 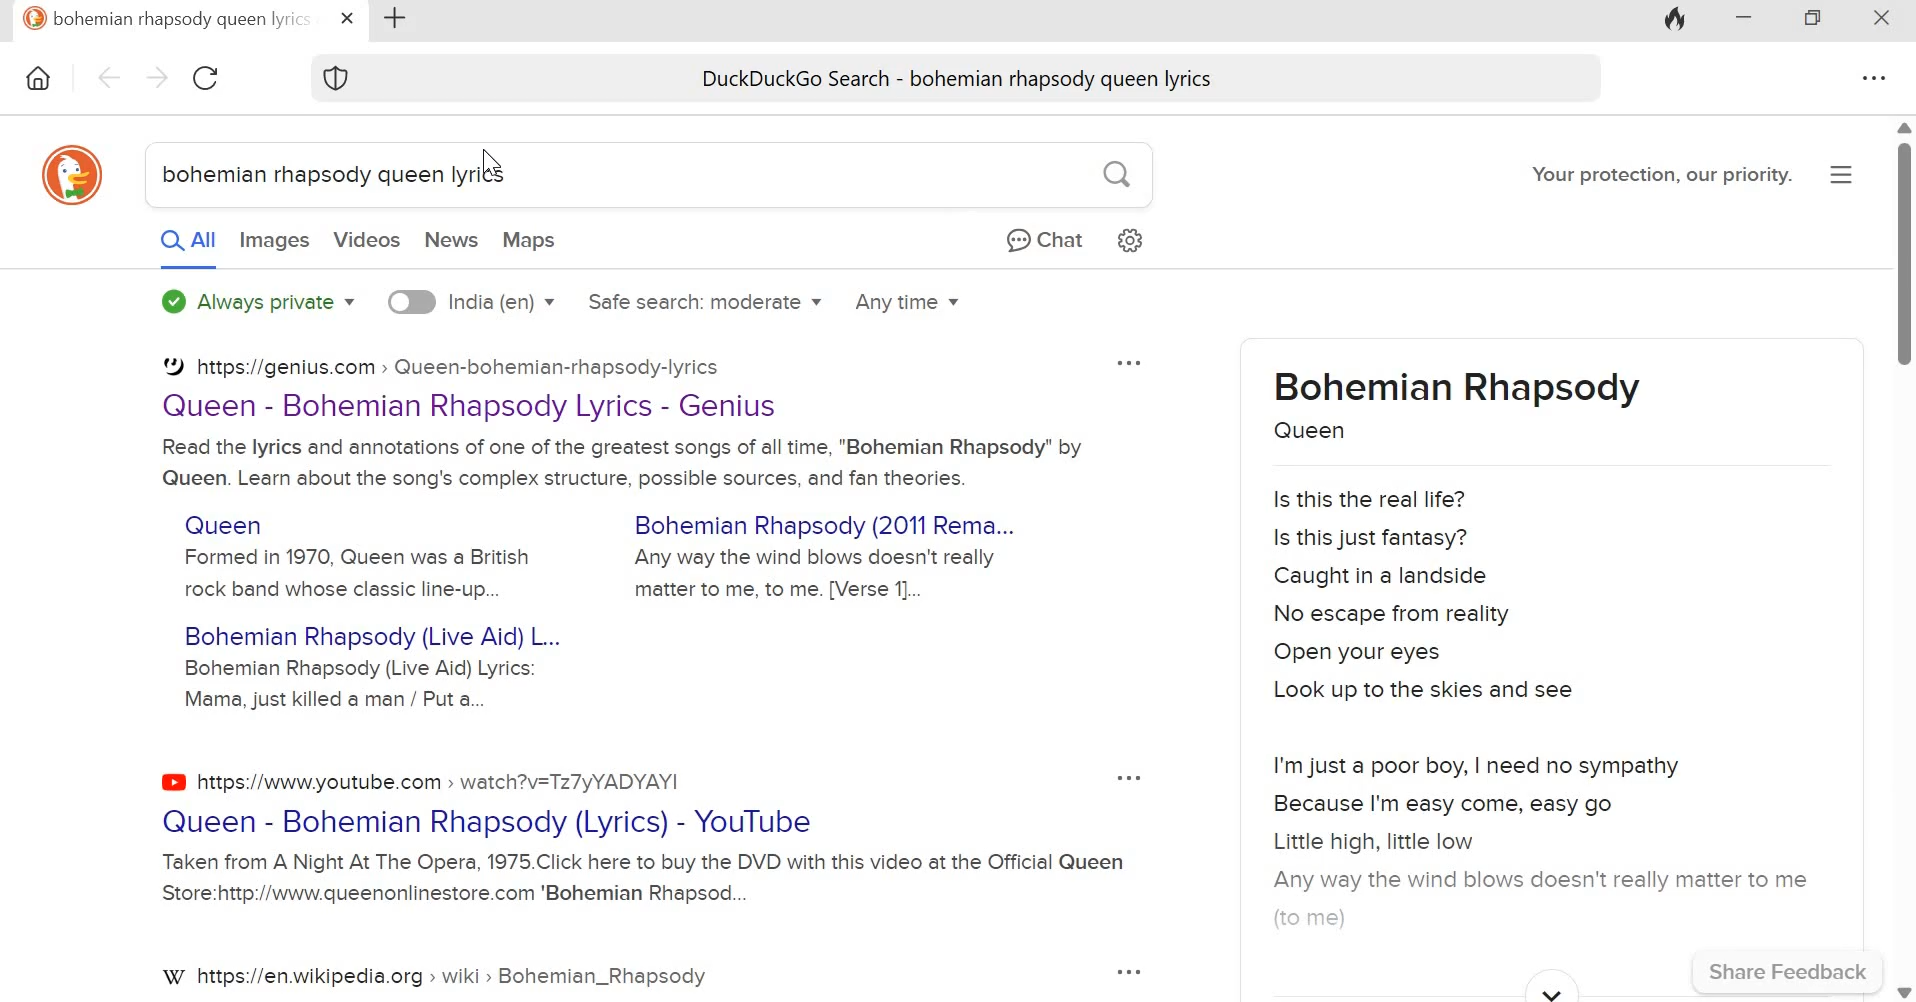 I want to click on Settings, so click(x=1130, y=243).